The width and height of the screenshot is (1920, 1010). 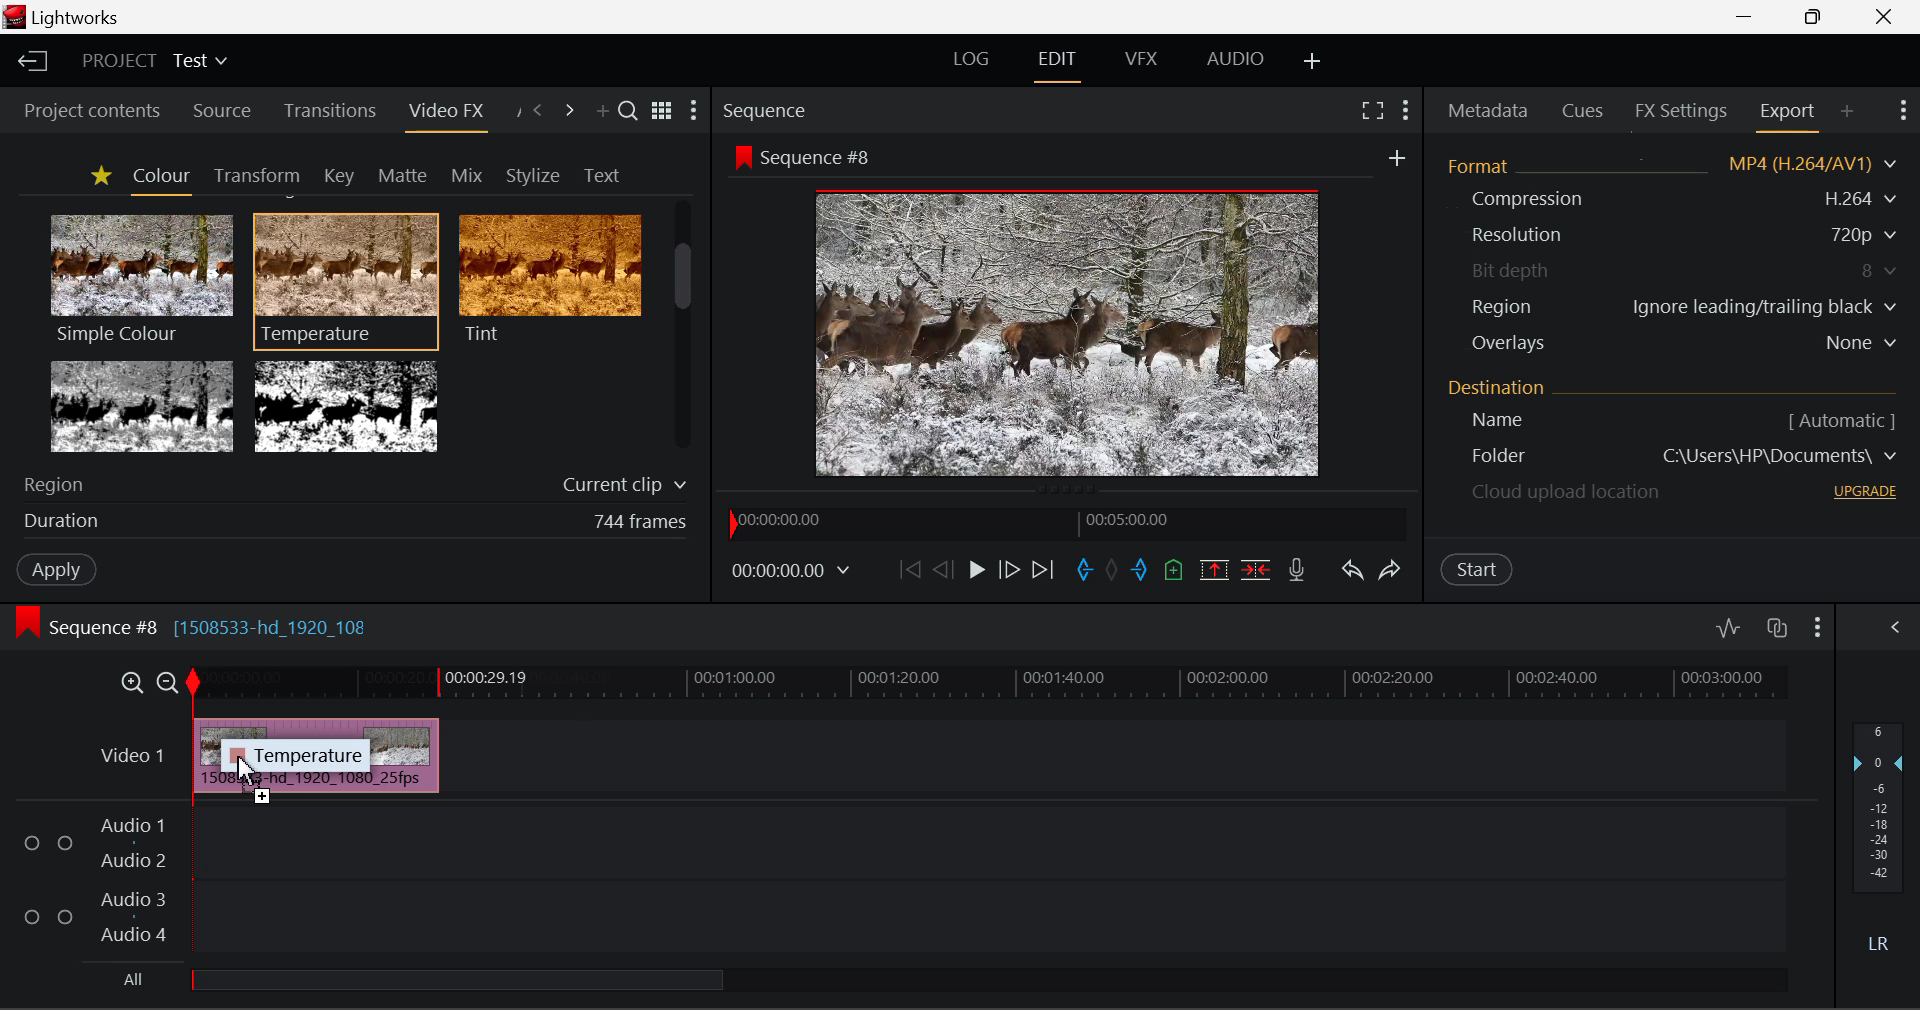 I want to click on Checkbox, so click(x=33, y=841).